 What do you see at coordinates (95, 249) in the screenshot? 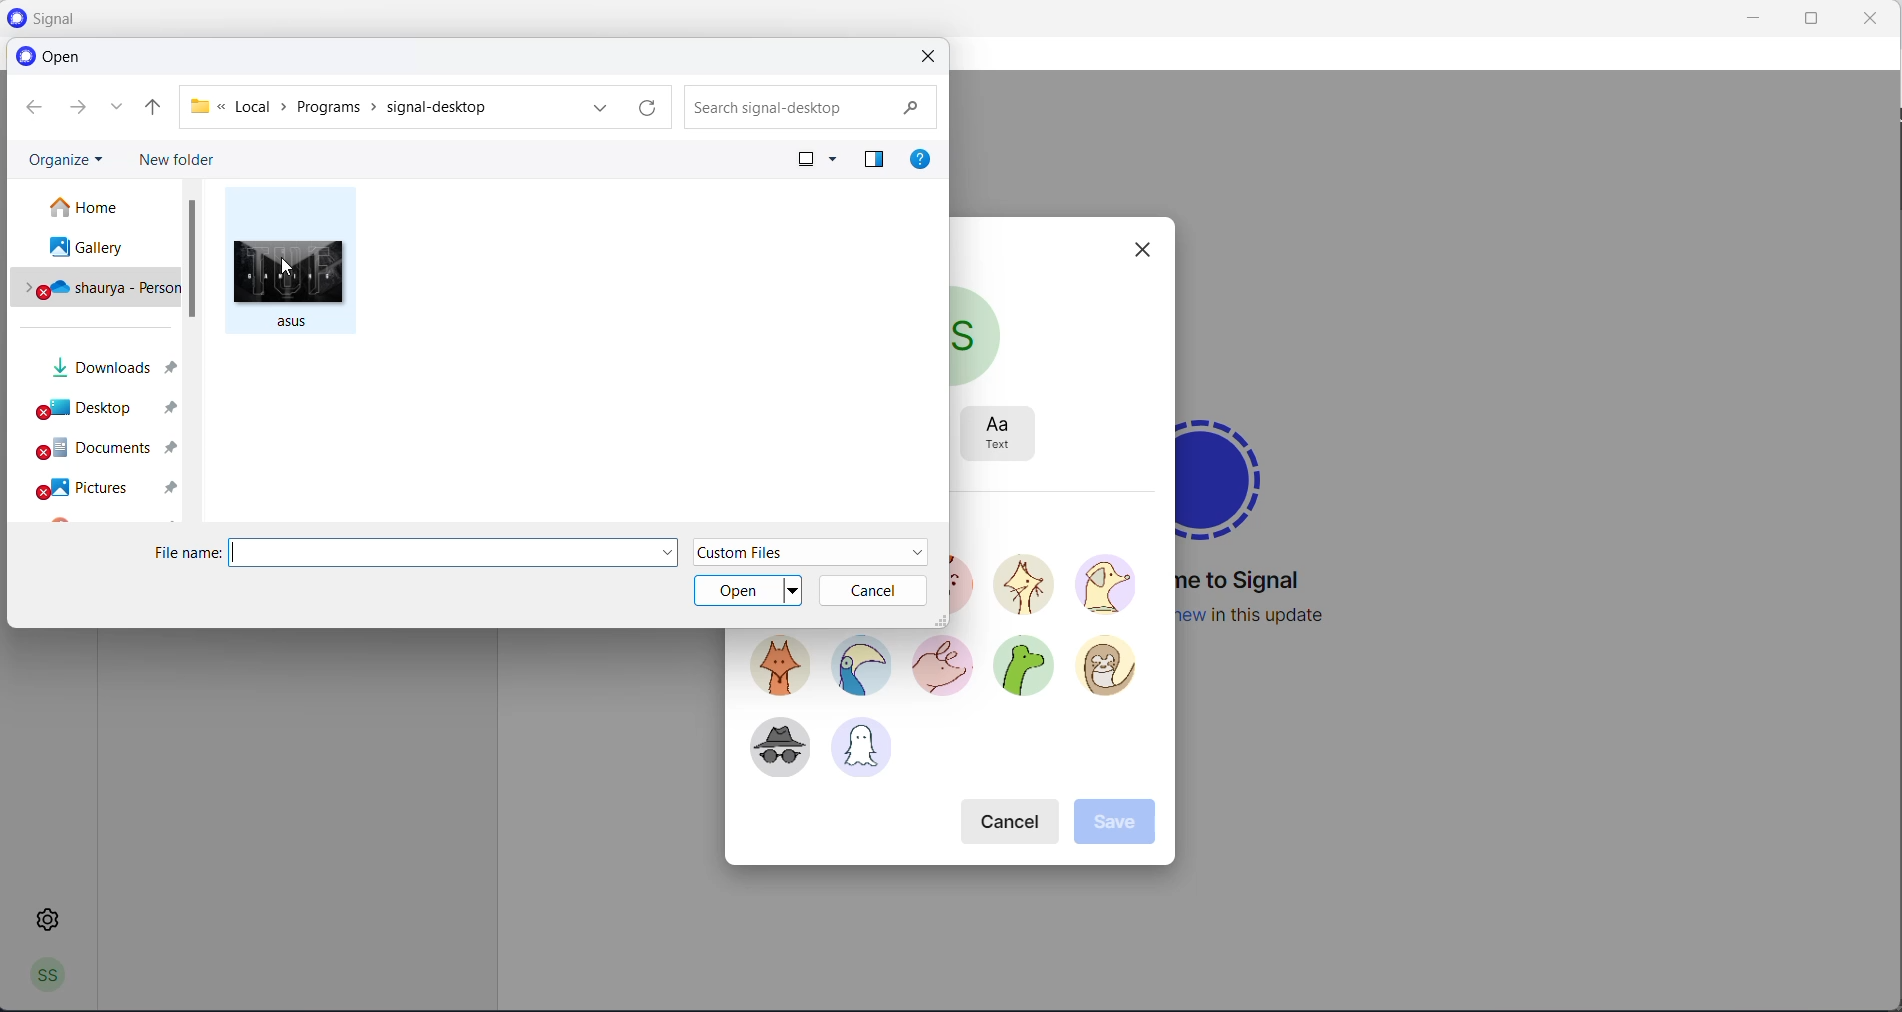
I see `gallery` at bounding box center [95, 249].